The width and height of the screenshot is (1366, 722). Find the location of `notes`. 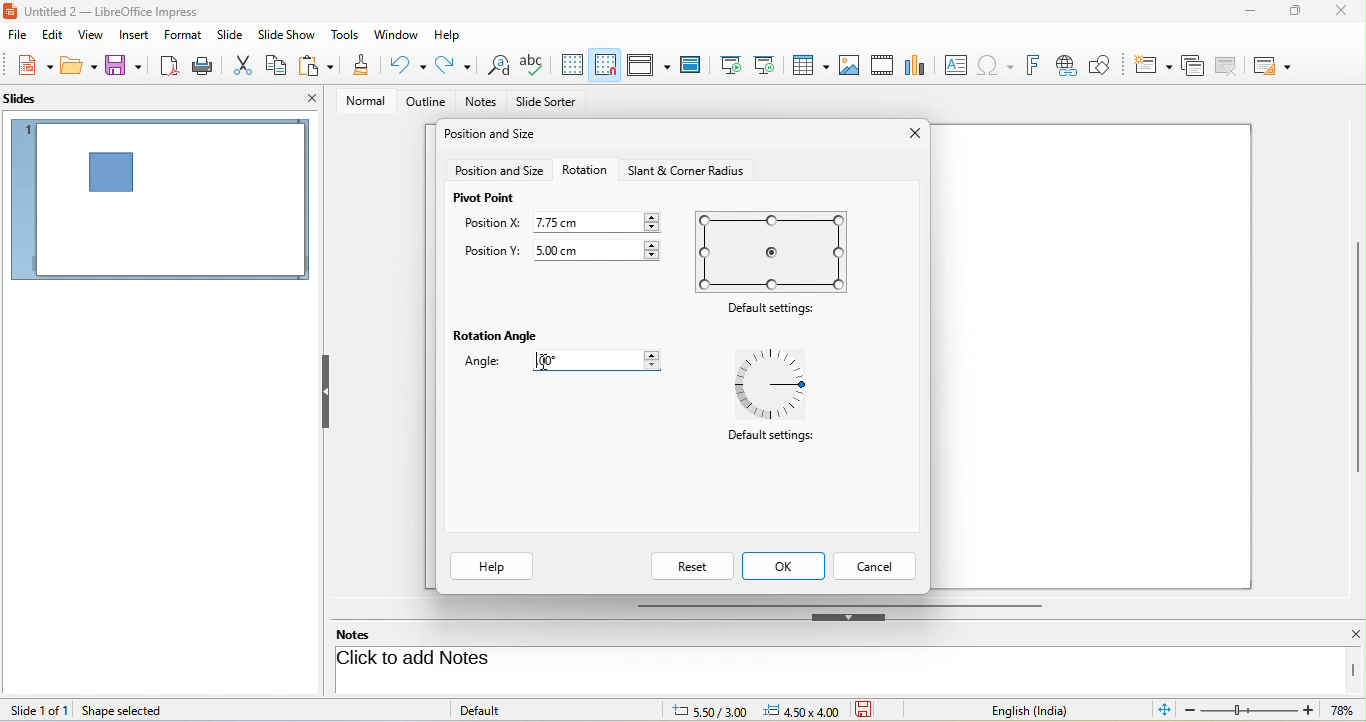

notes is located at coordinates (483, 103).